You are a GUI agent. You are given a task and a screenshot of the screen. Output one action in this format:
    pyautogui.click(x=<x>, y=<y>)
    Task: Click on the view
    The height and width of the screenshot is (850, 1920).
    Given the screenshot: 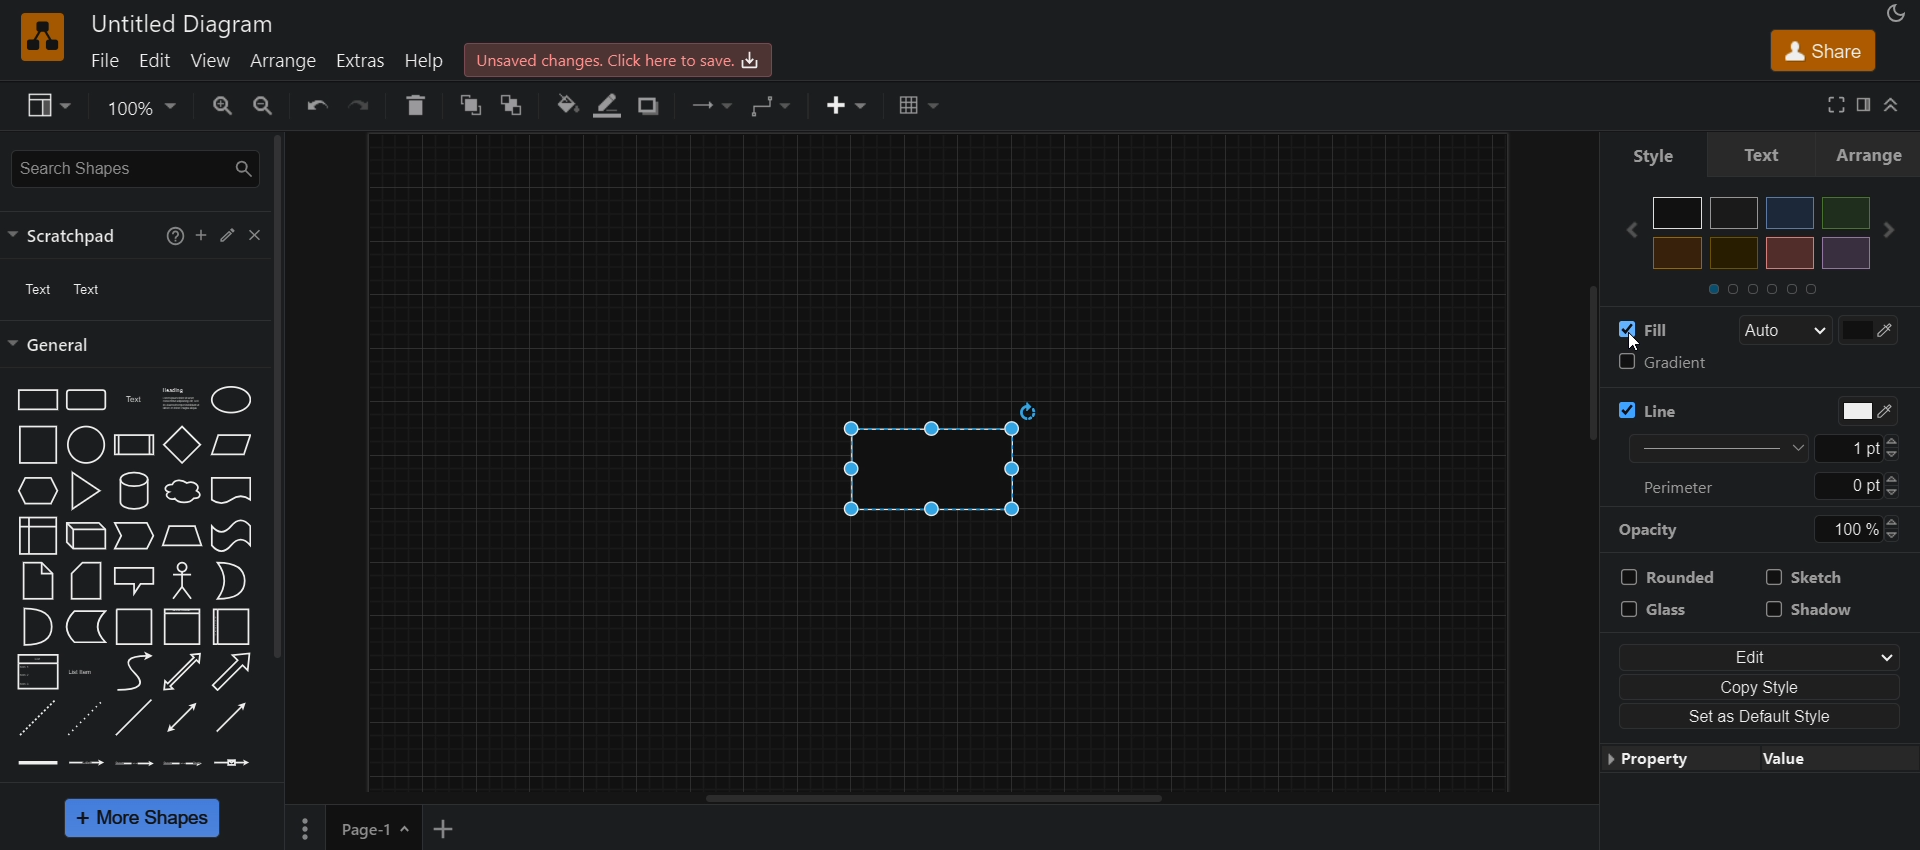 What is the action you would take?
    pyautogui.click(x=210, y=61)
    